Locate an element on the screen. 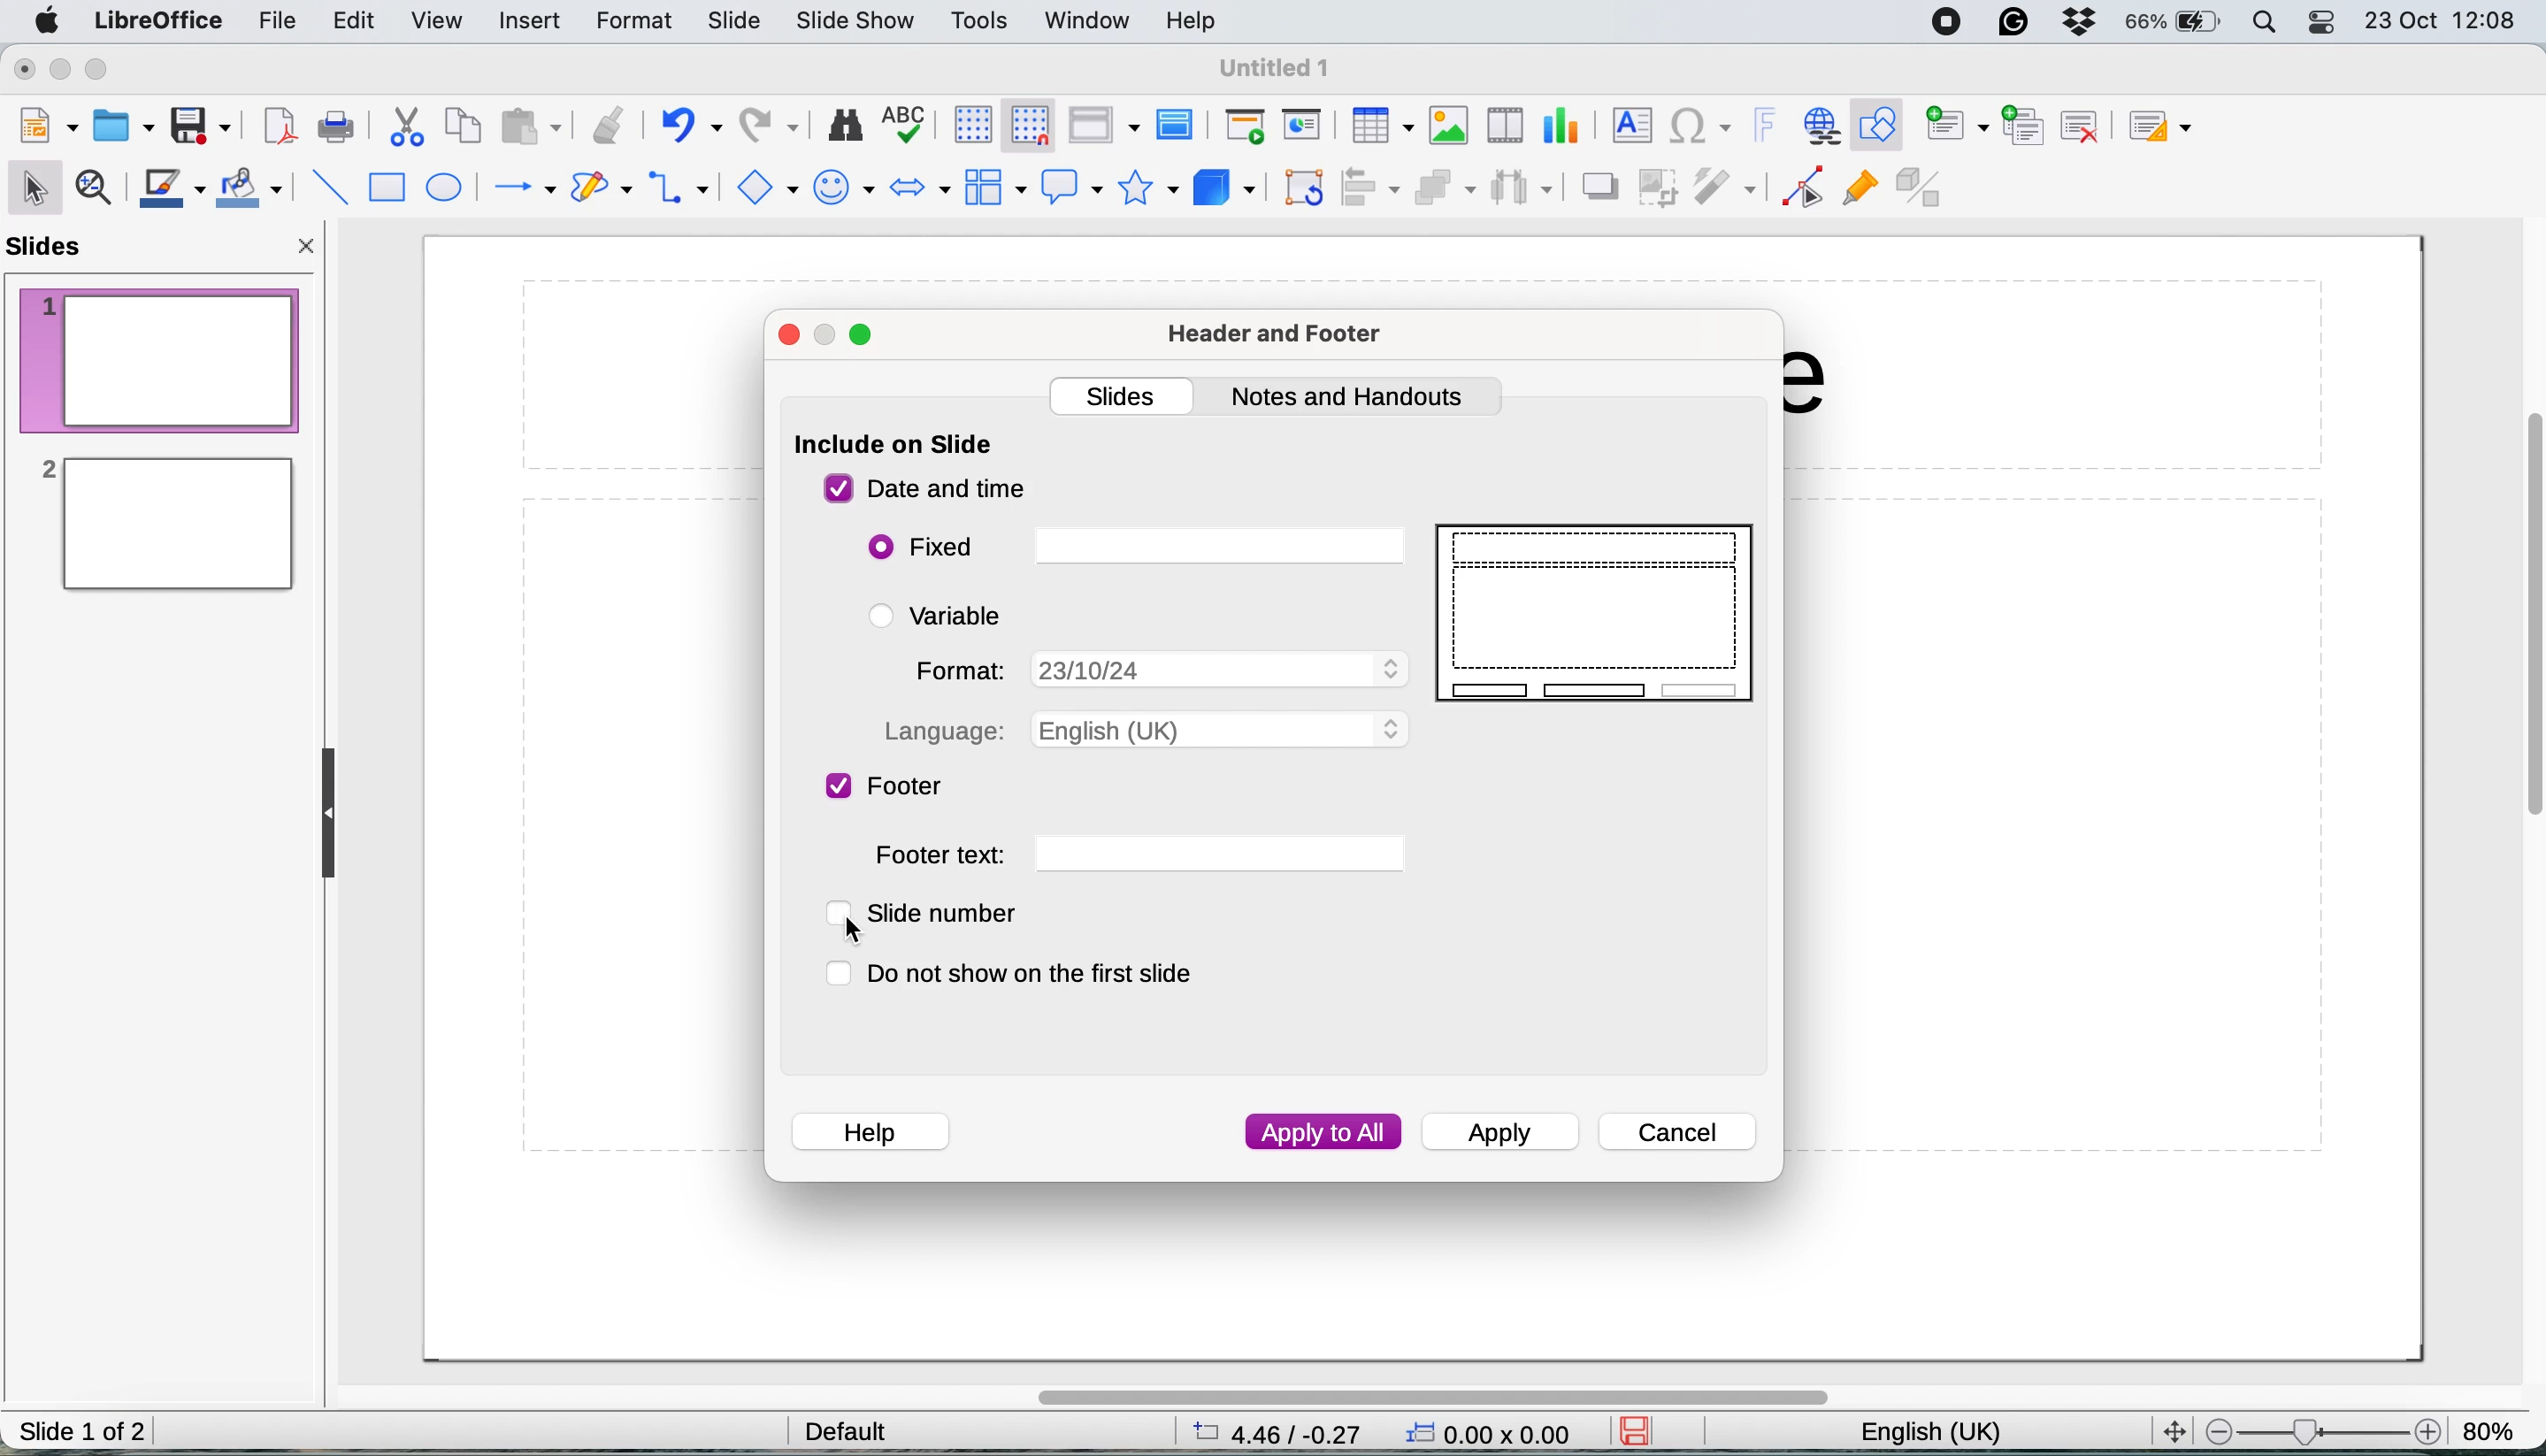 The height and width of the screenshot is (1456, 2546). save is located at coordinates (201, 125).